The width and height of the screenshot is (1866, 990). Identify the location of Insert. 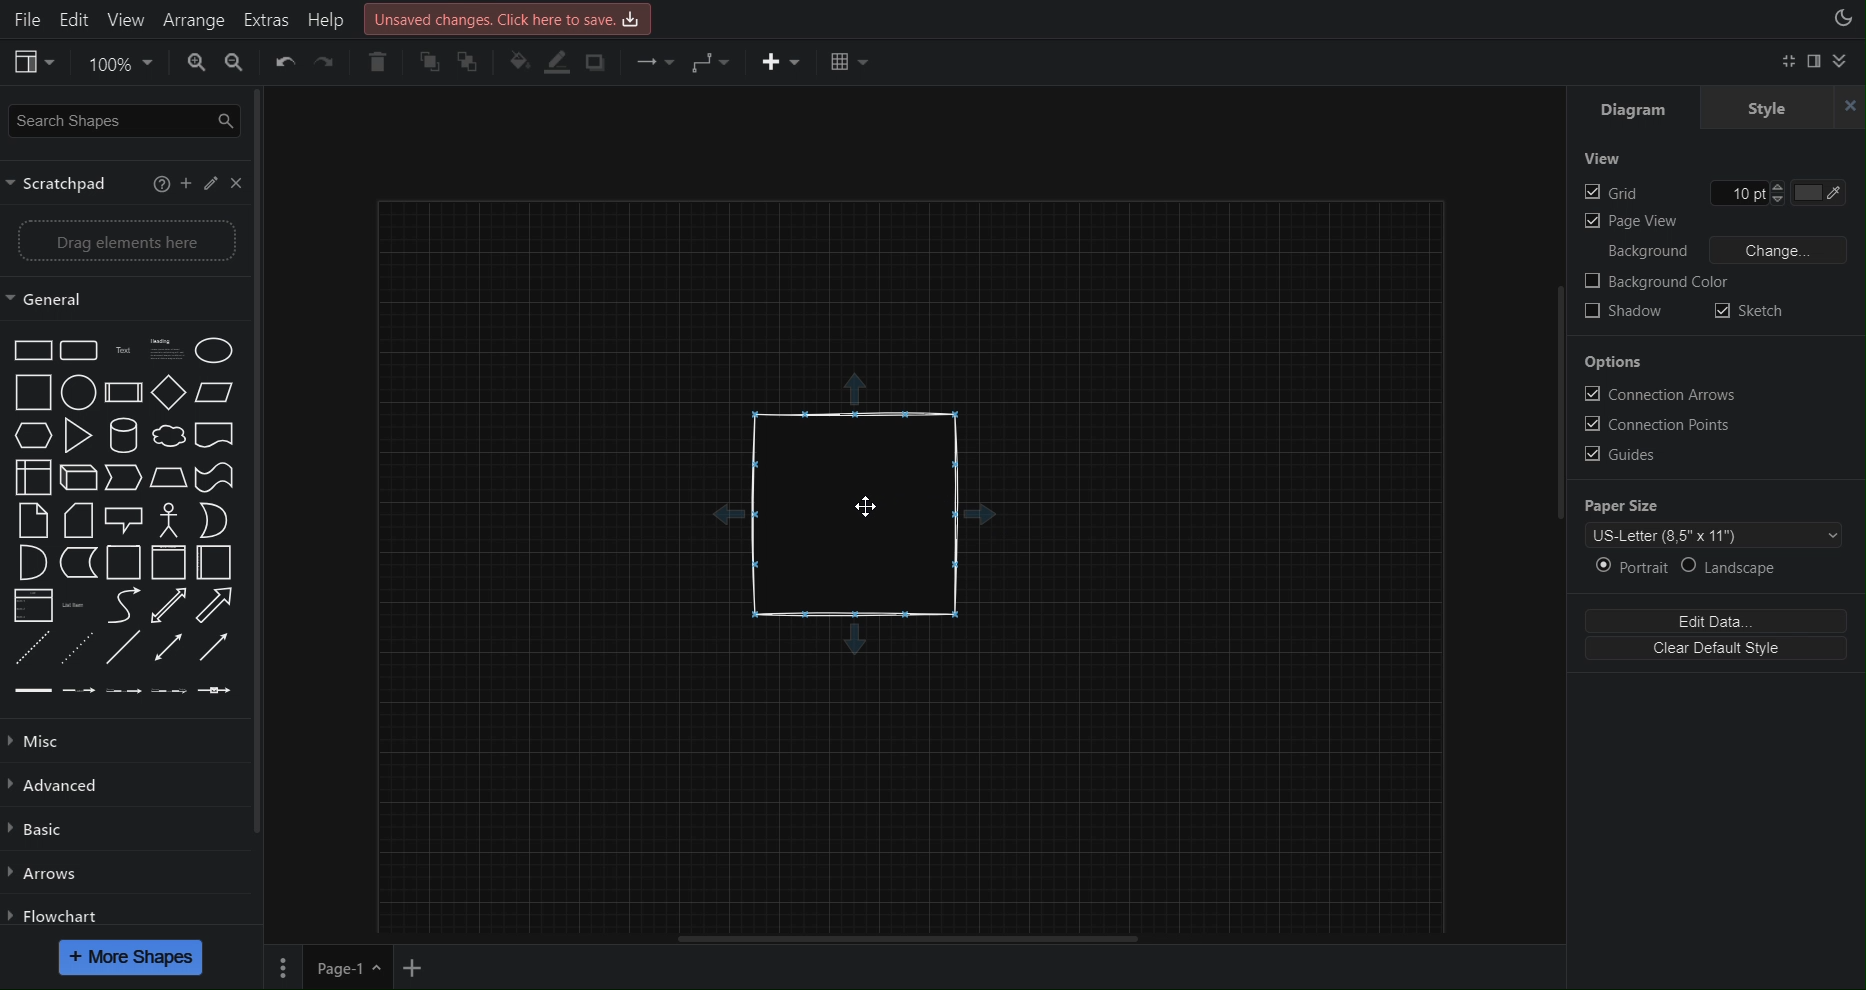
(775, 64).